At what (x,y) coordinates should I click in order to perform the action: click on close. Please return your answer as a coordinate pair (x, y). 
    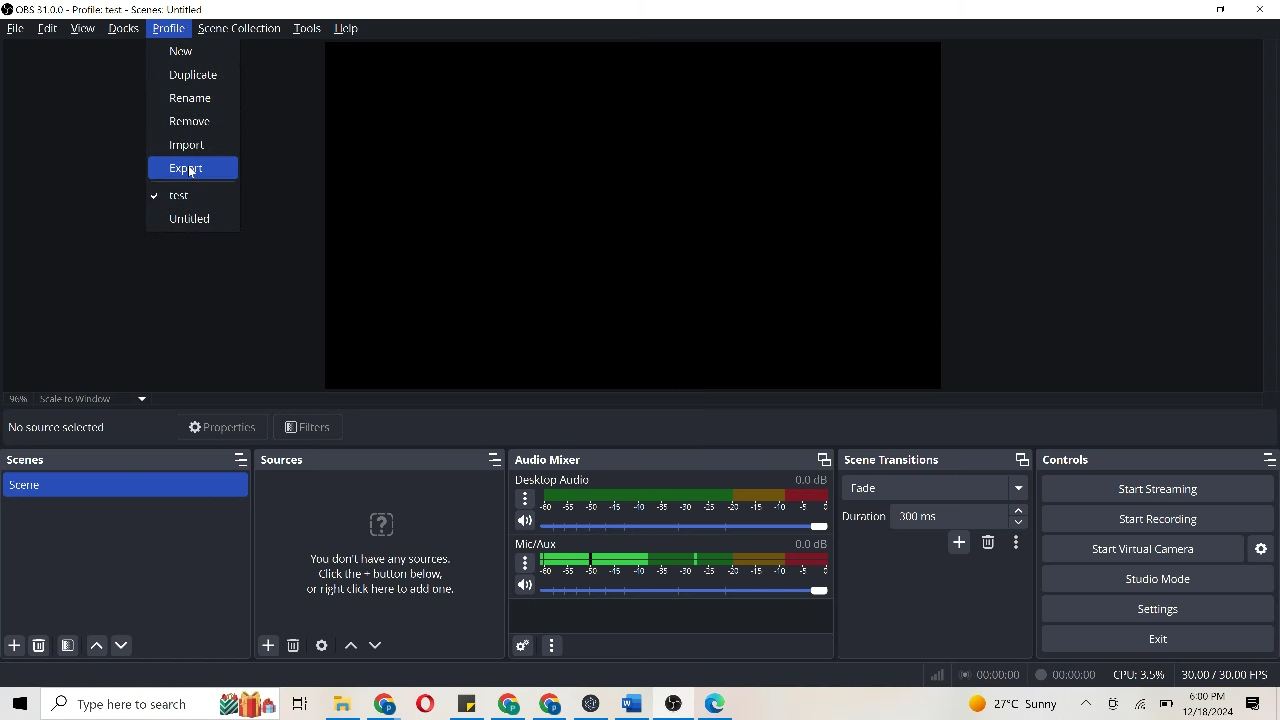
    Looking at the image, I should click on (1260, 10).